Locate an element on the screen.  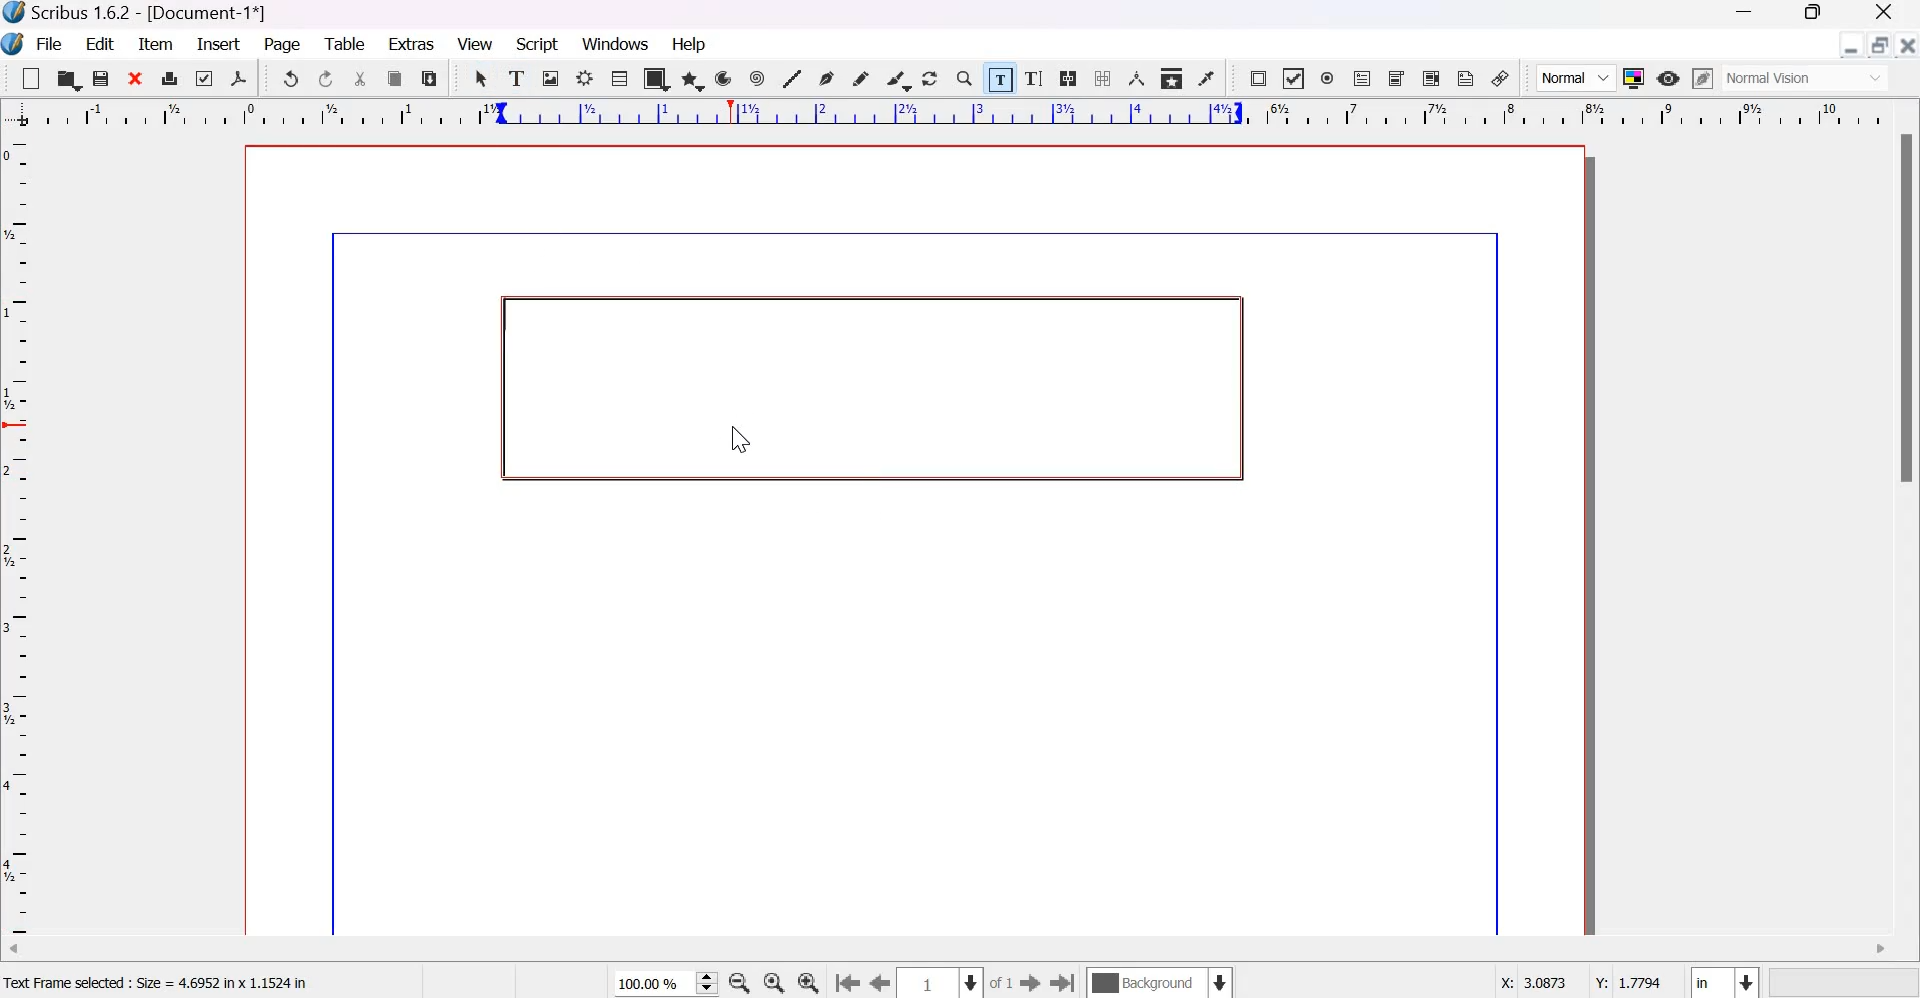
polygon is located at coordinates (694, 80).